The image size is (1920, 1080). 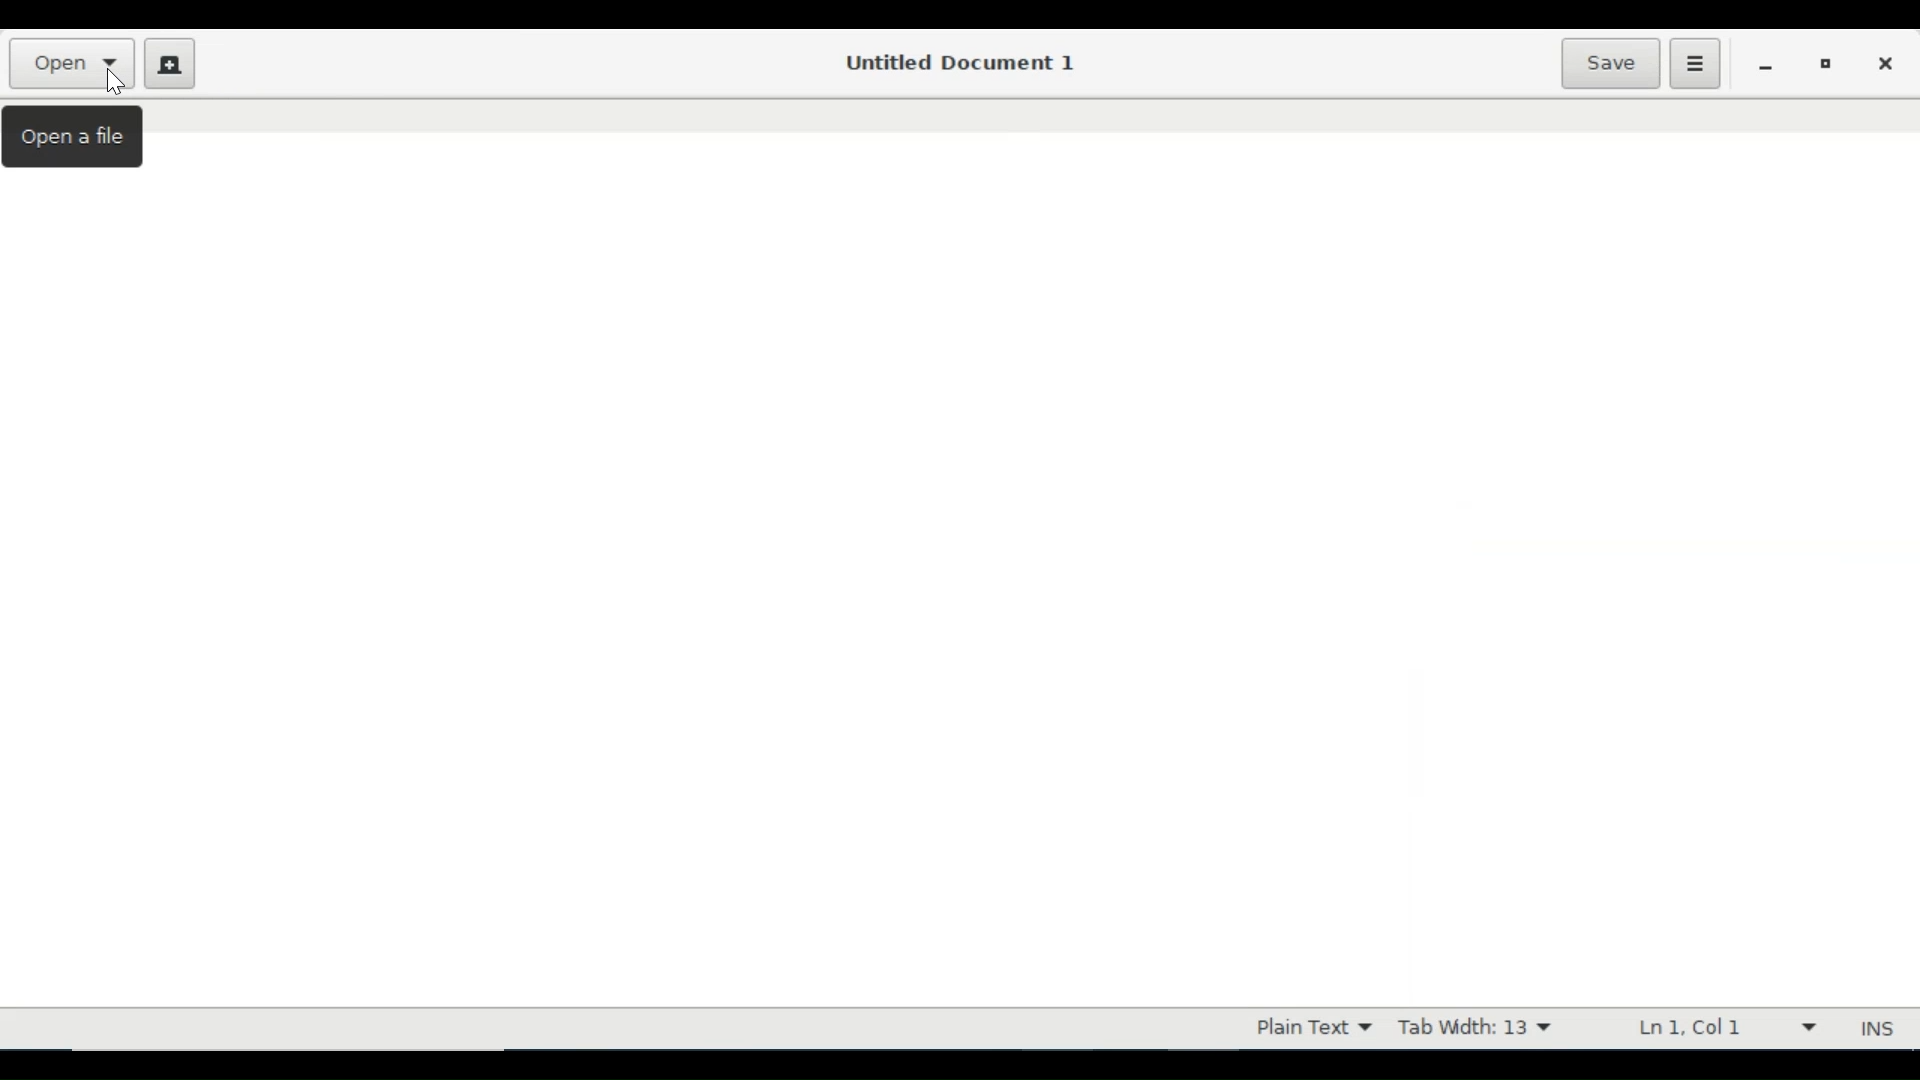 What do you see at coordinates (1309, 1028) in the screenshot?
I see `Plain Text` at bounding box center [1309, 1028].